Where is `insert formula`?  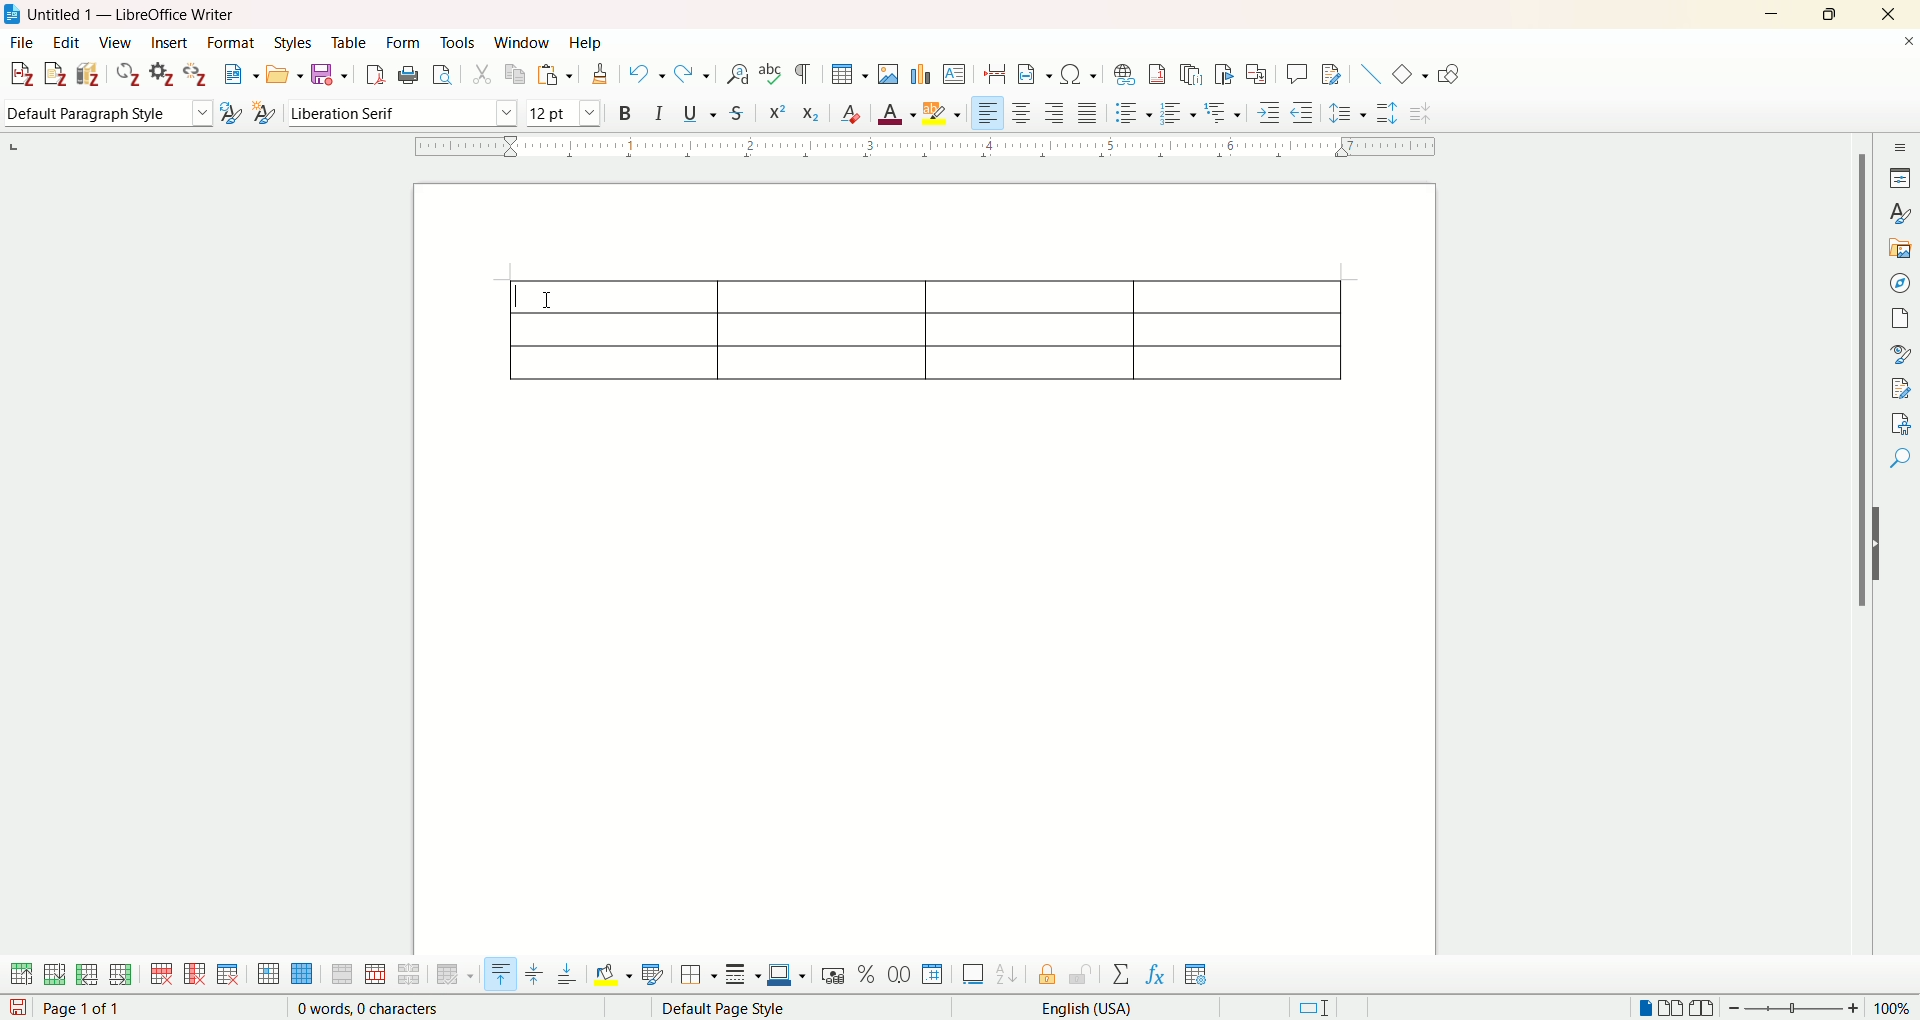
insert formula is located at coordinates (1157, 975).